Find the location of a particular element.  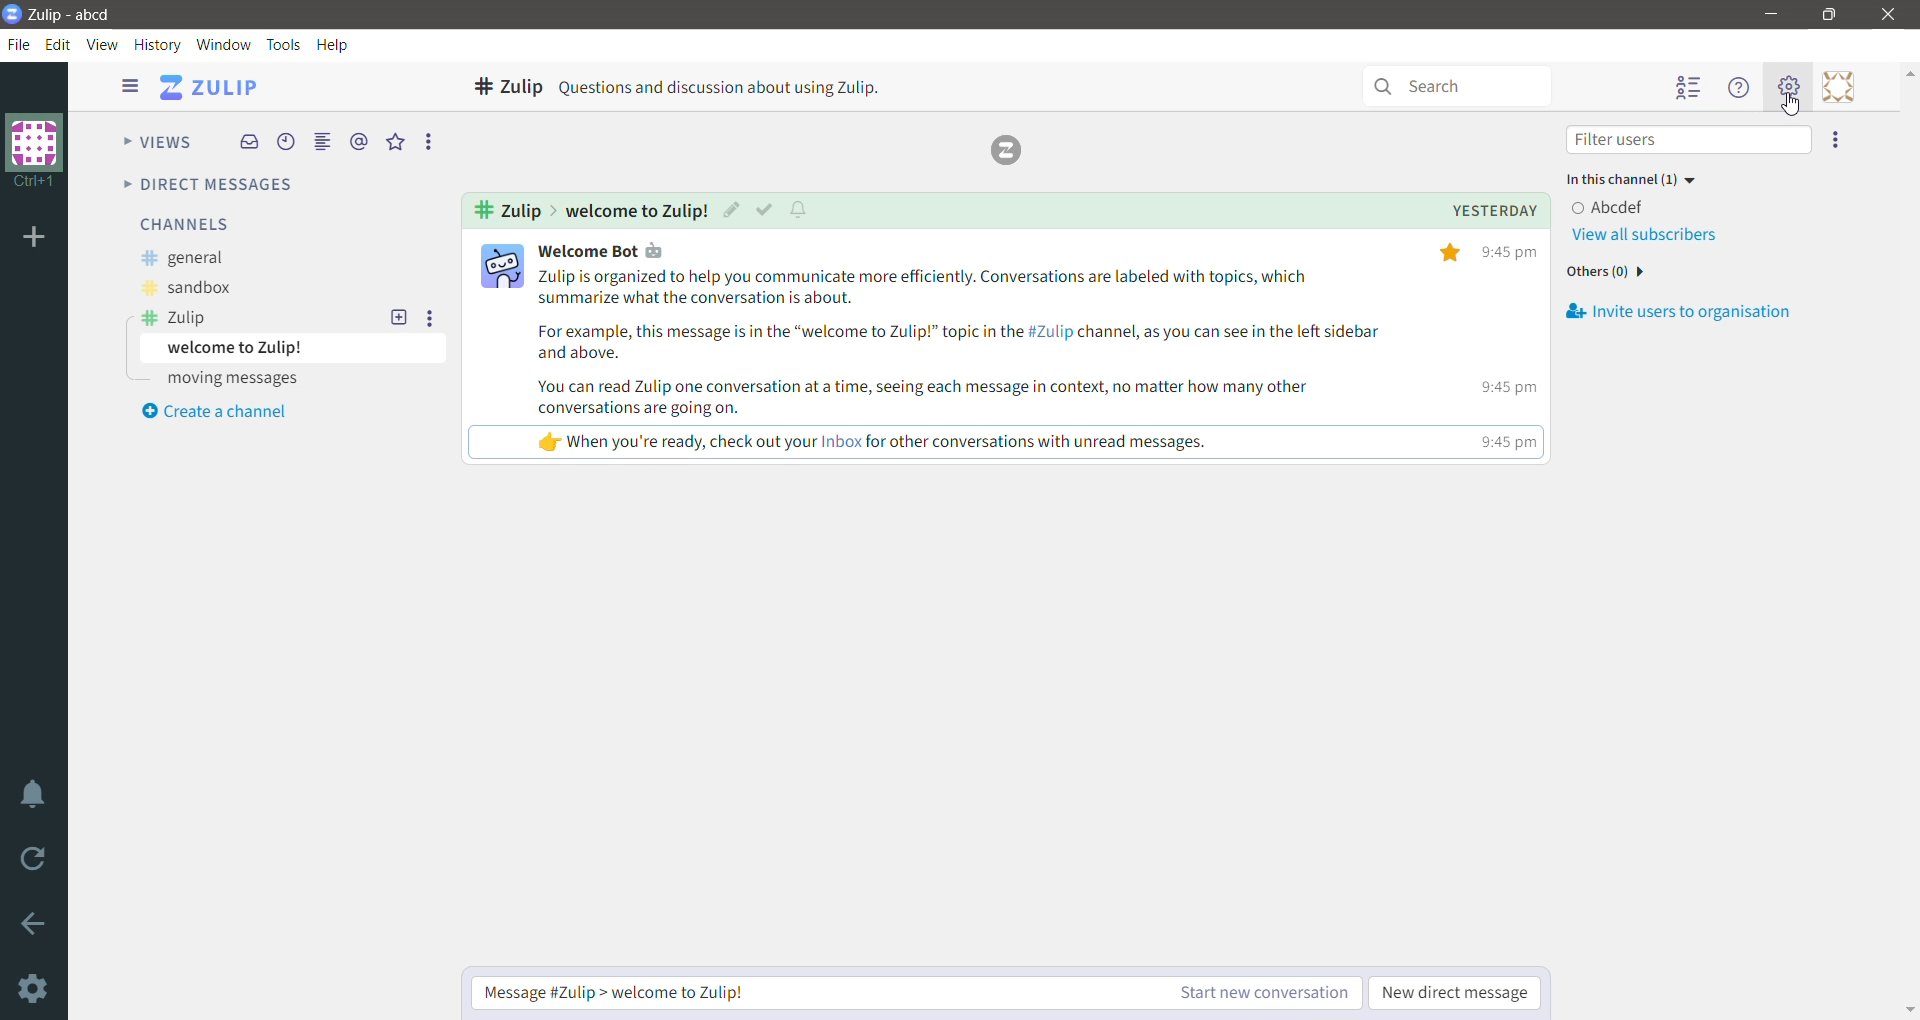

Search is located at coordinates (1455, 86).